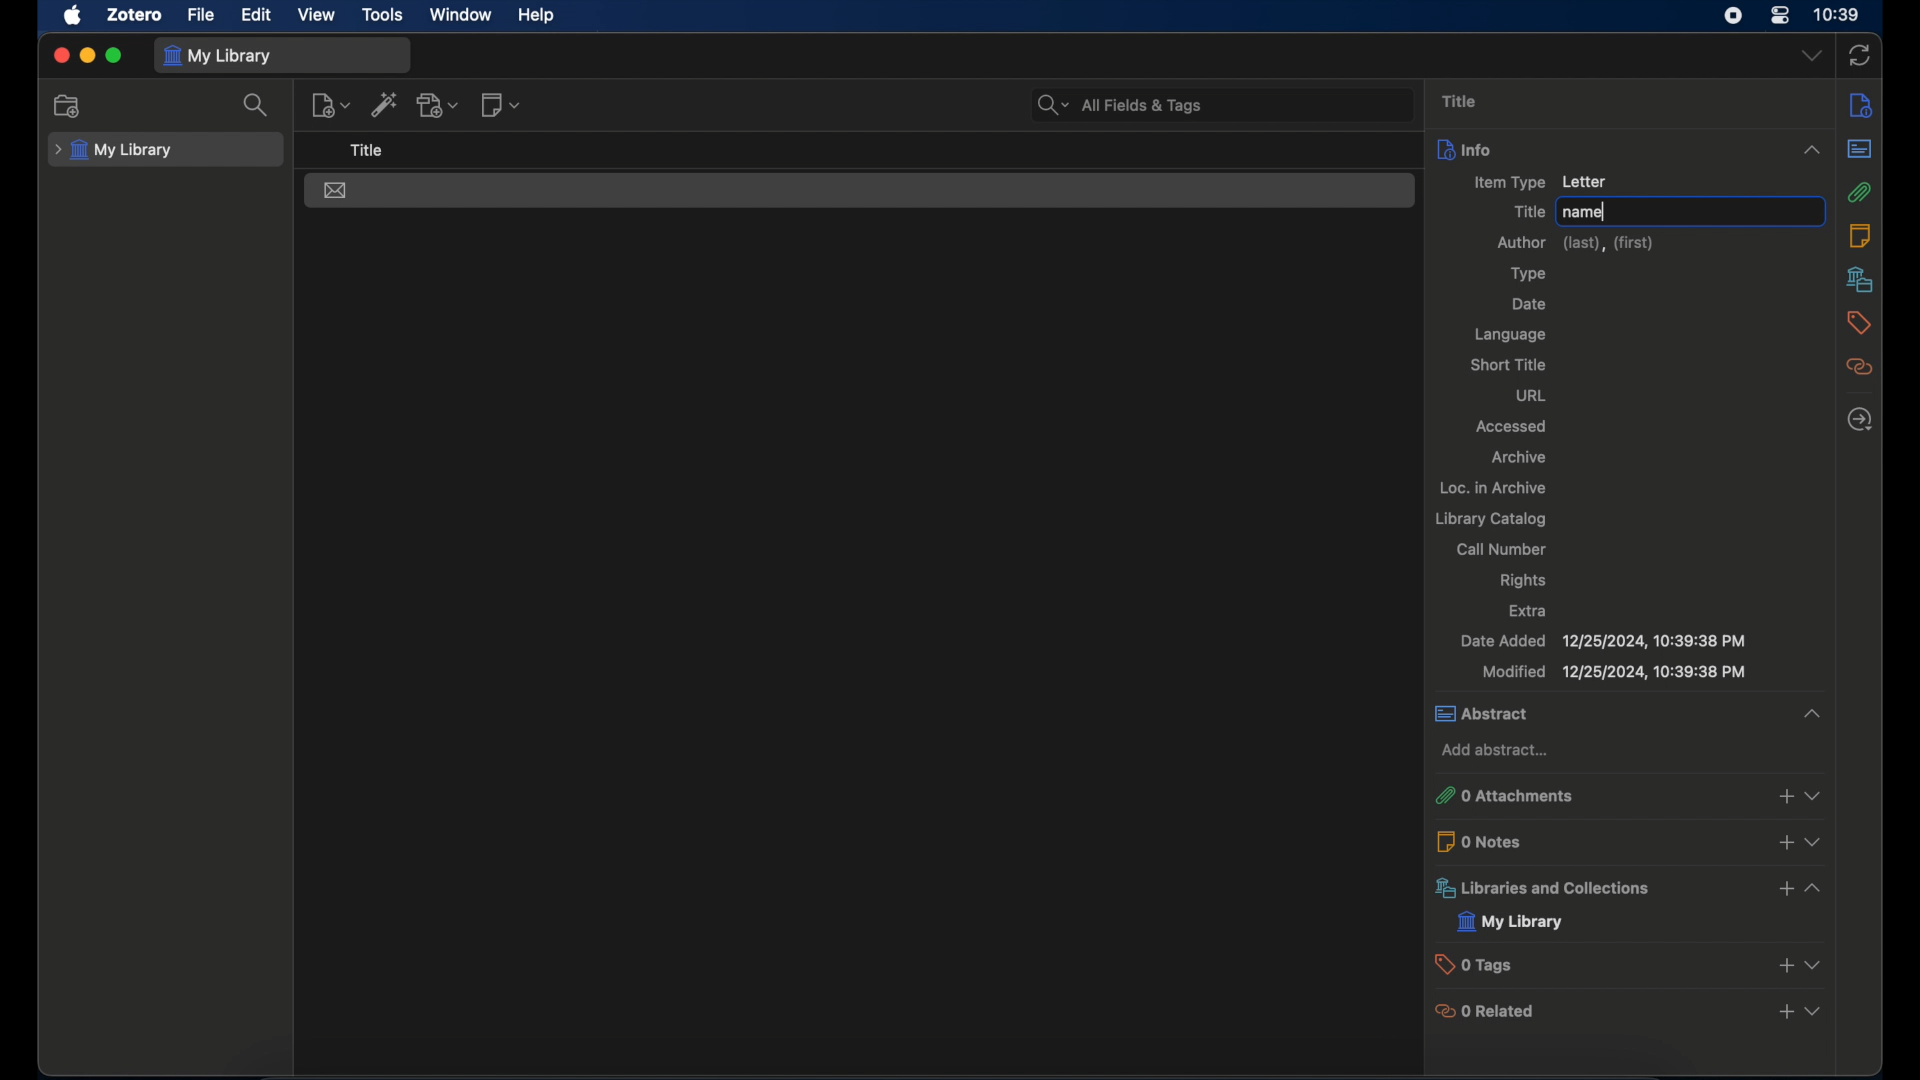 The image size is (1920, 1080). I want to click on short title, so click(1510, 364).